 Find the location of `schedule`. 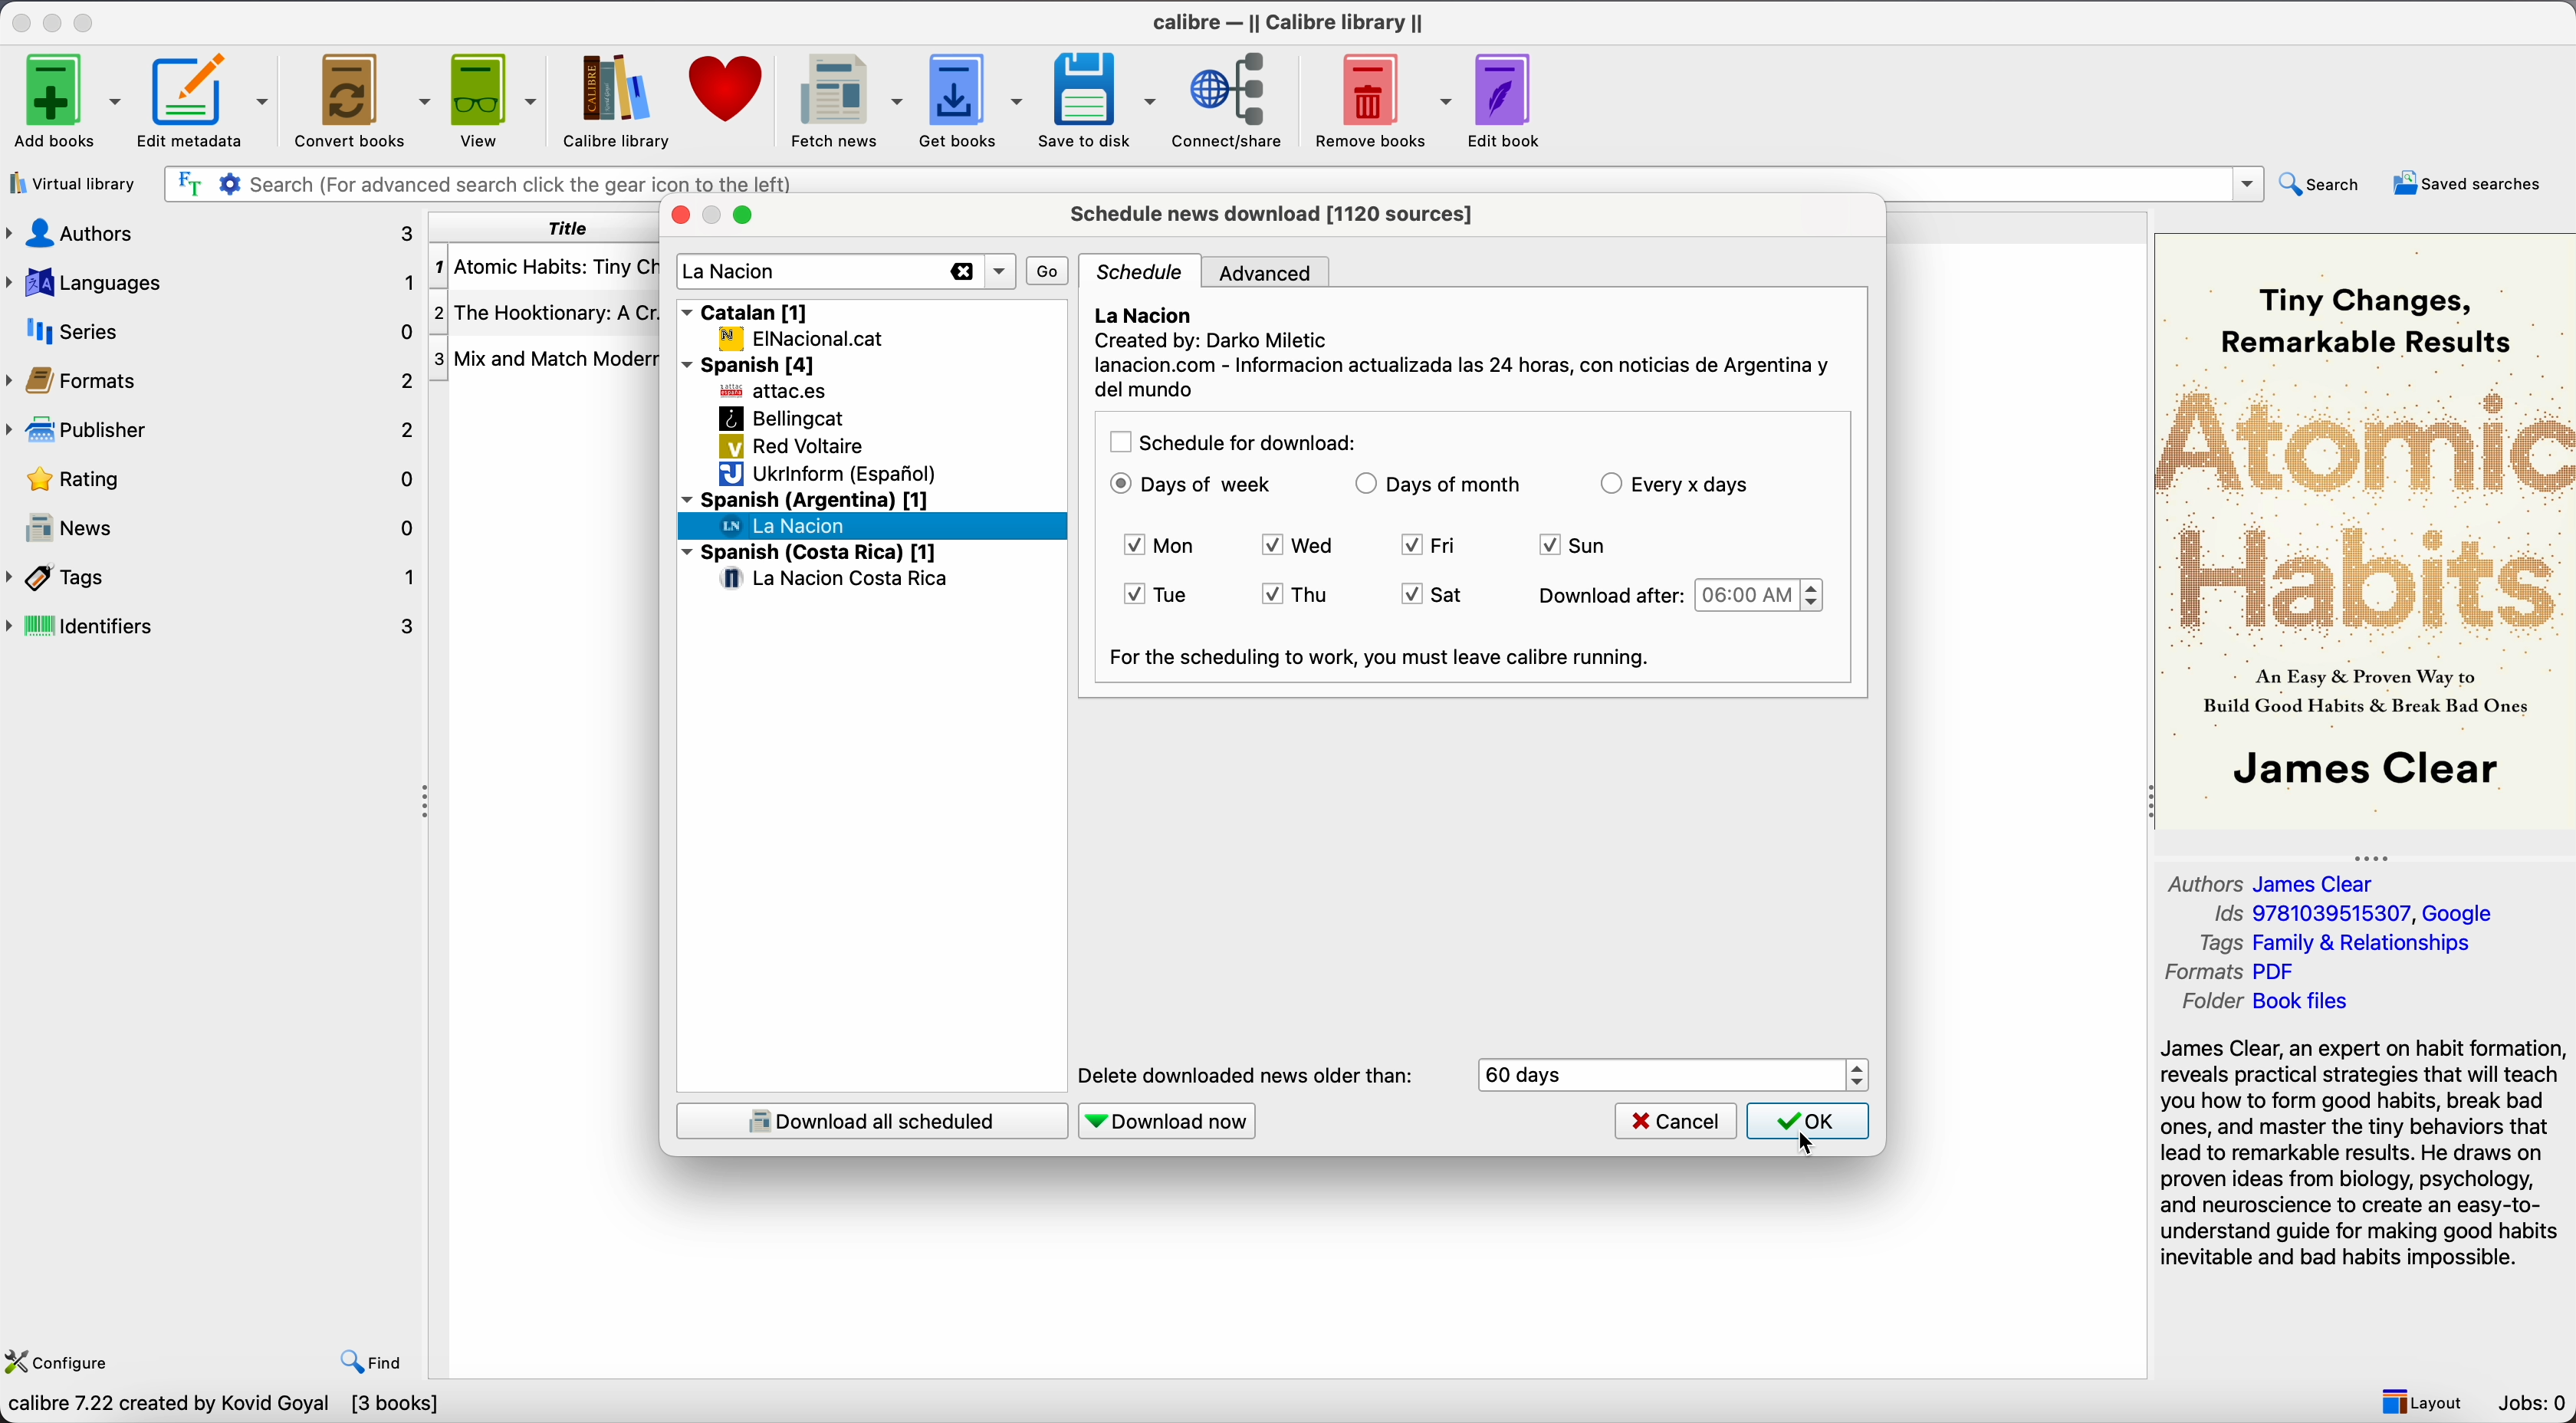

schedule is located at coordinates (1143, 272).